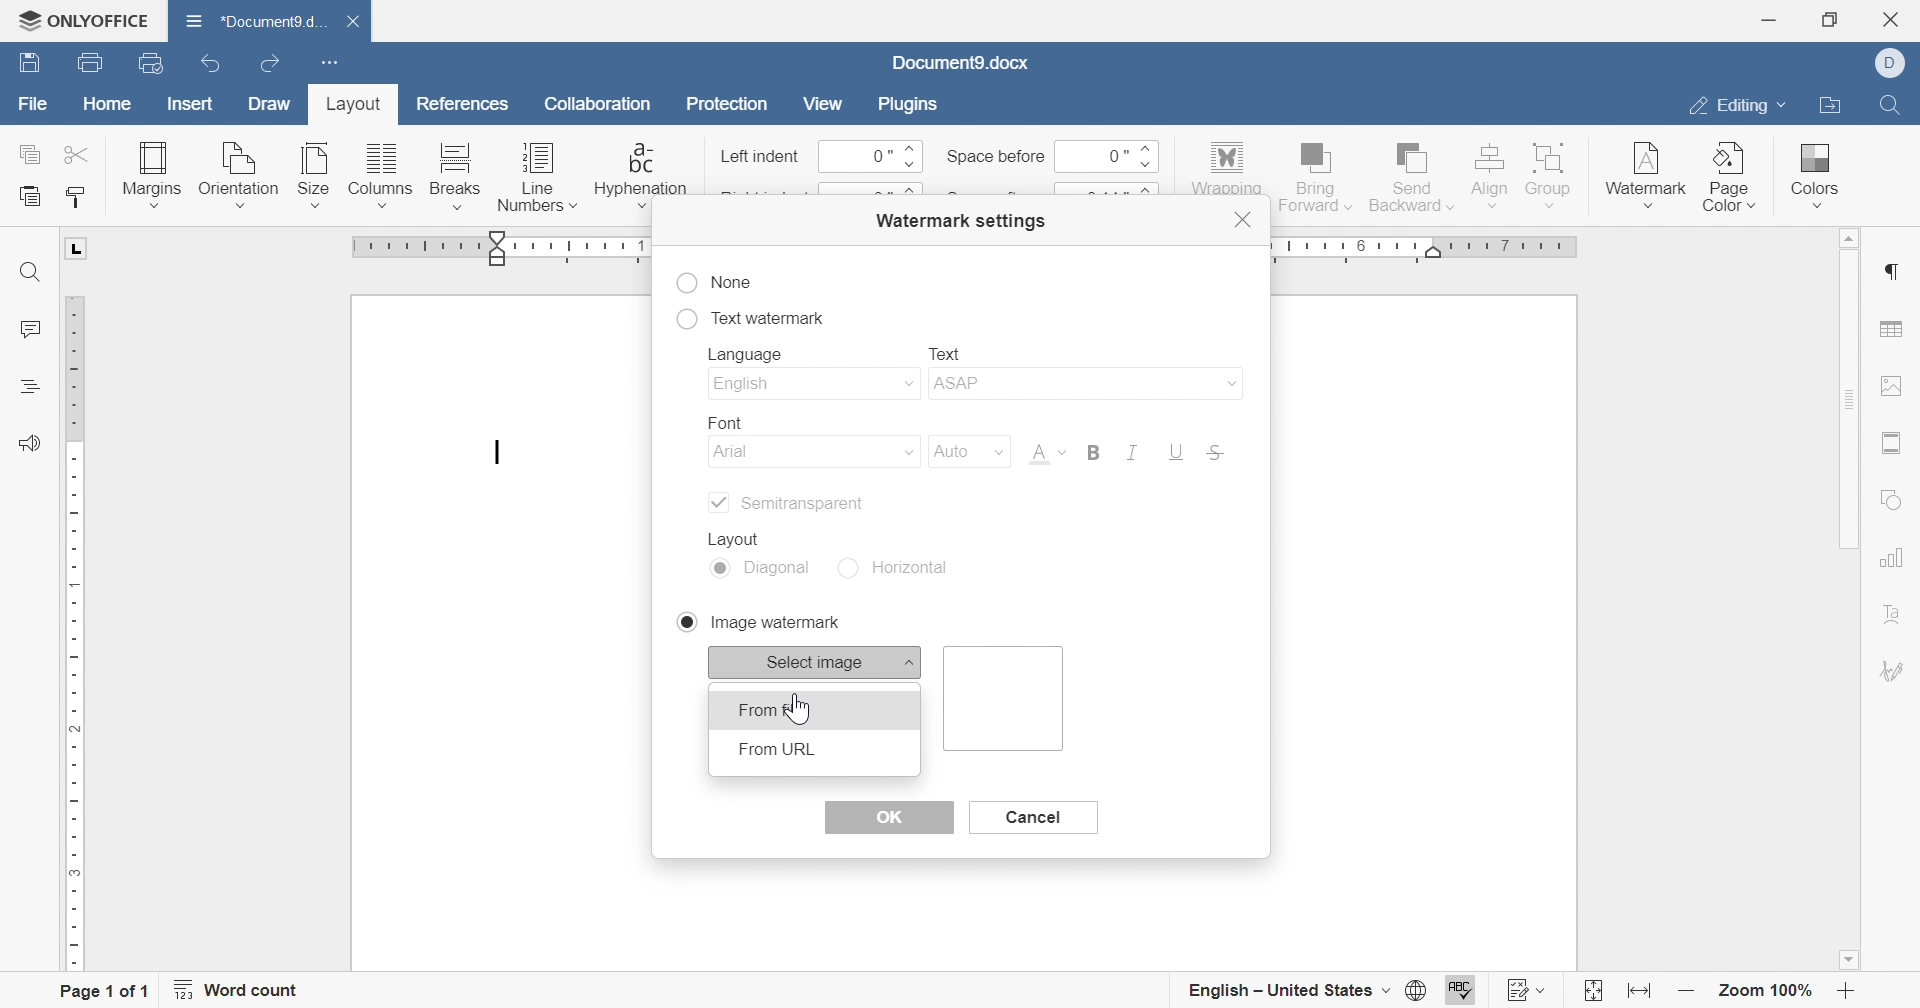 Image resolution: width=1920 pixels, height=1008 pixels. Describe the element at coordinates (349, 108) in the screenshot. I see `layout` at that location.